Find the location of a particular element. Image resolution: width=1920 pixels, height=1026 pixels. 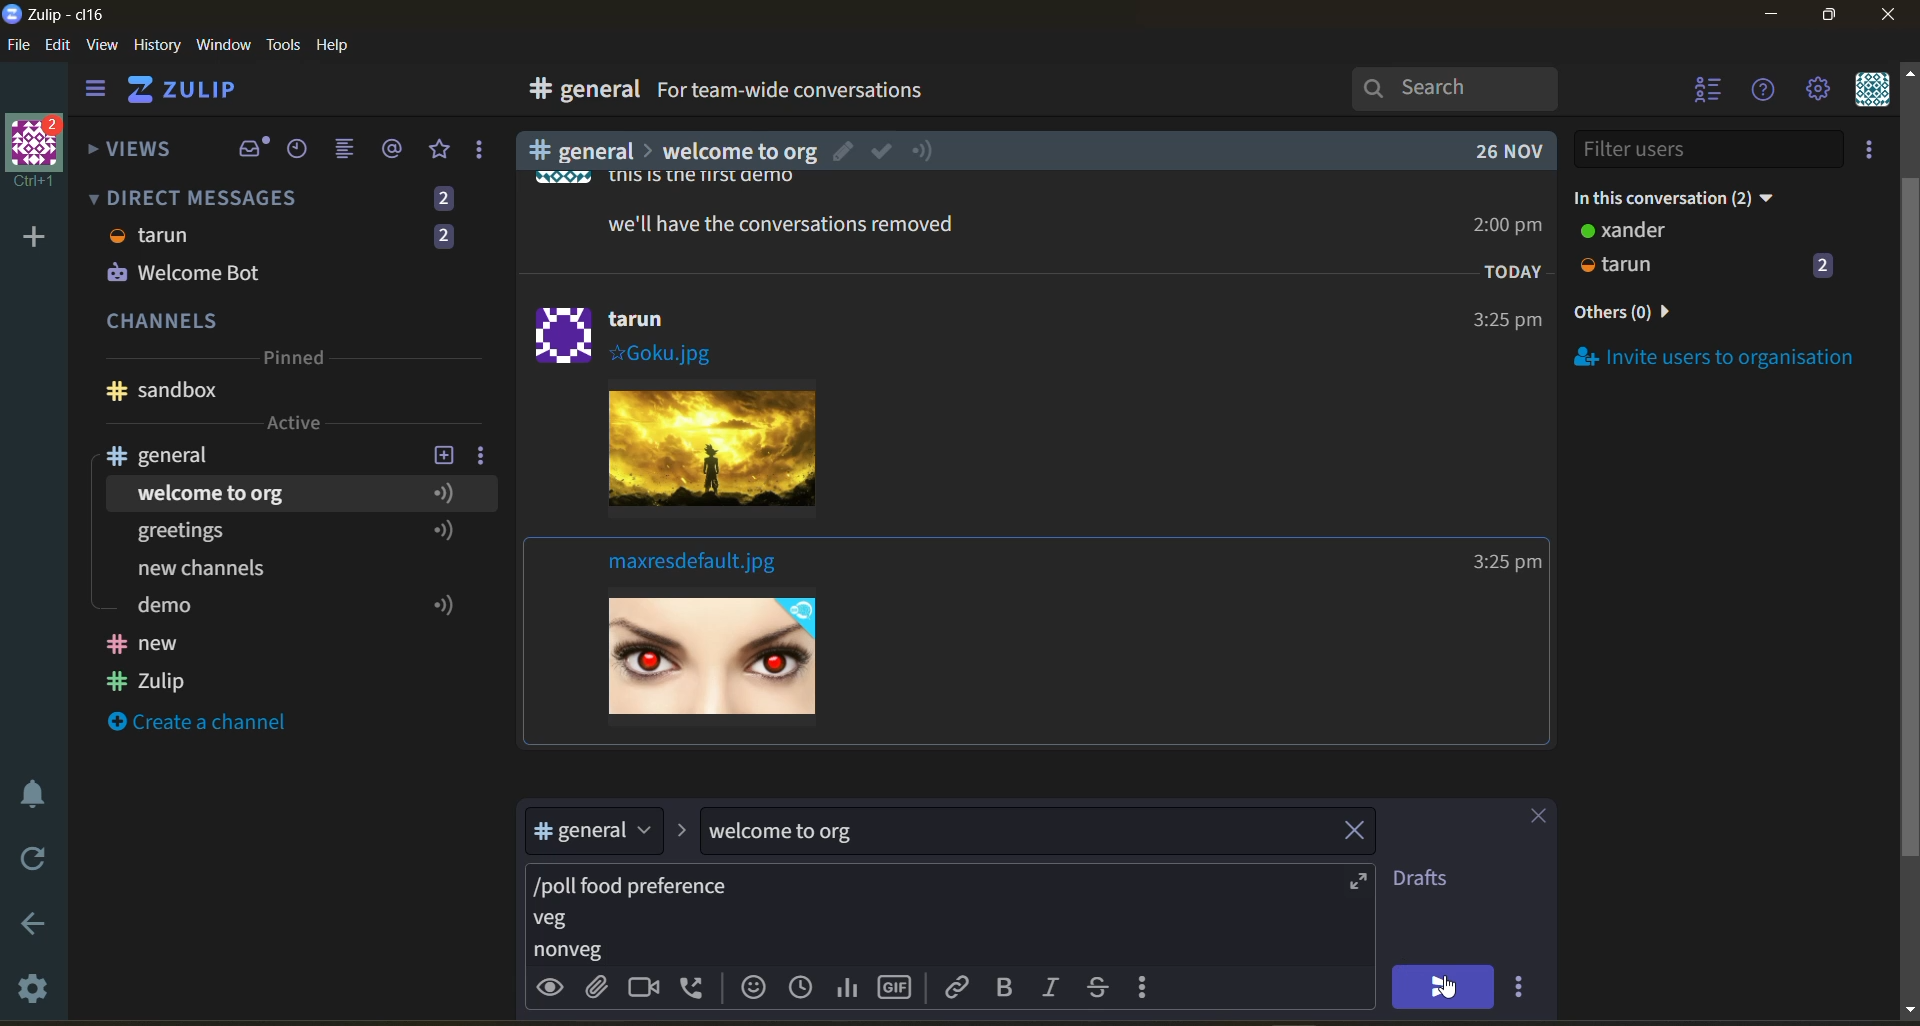

hide user list is located at coordinates (1709, 92).